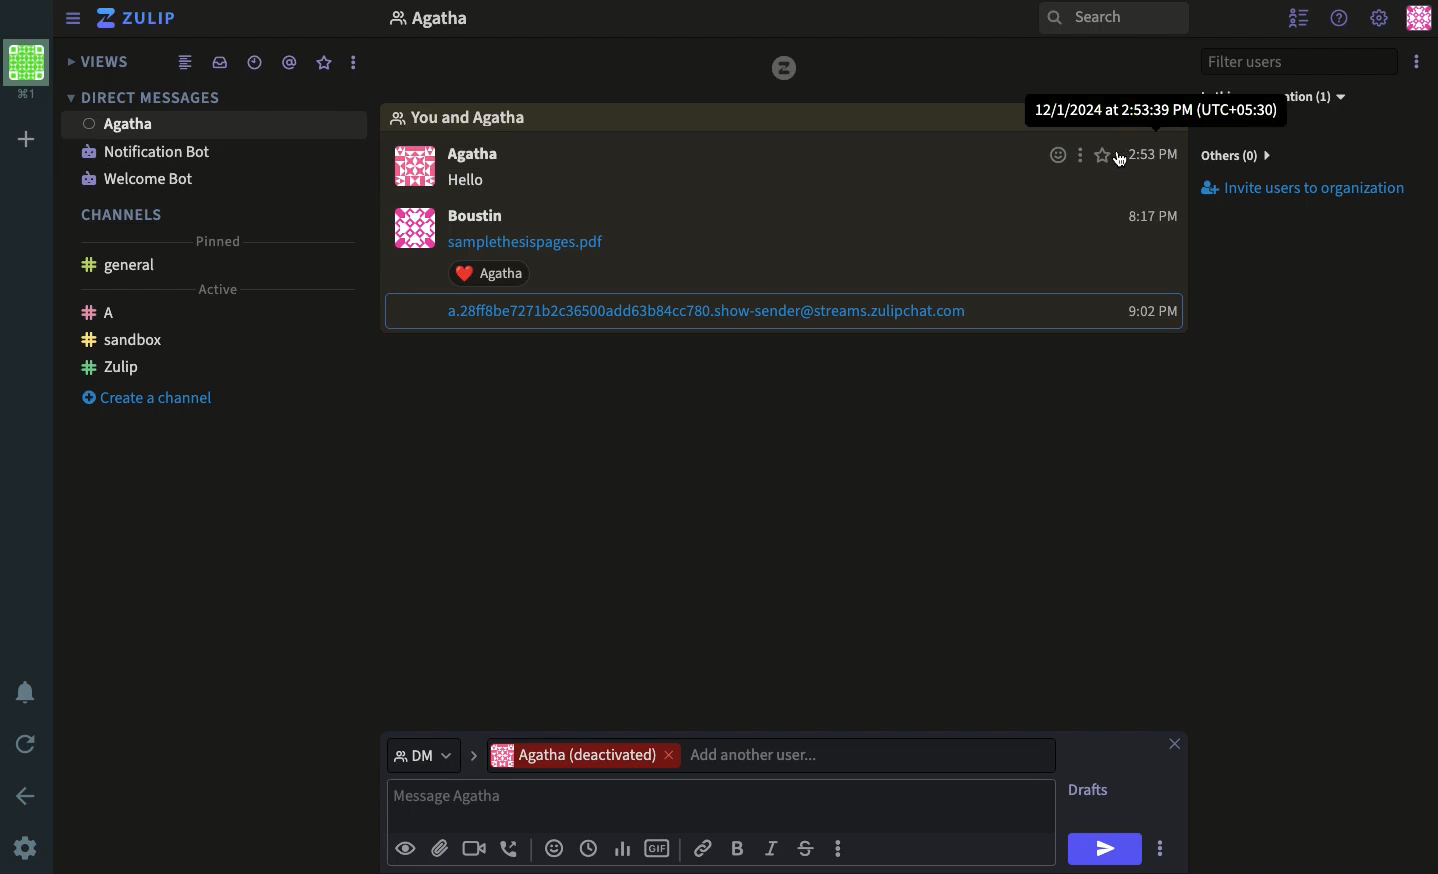 This screenshot has width=1438, height=874. Describe the element at coordinates (704, 850) in the screenshot. I see `Link` at that location.